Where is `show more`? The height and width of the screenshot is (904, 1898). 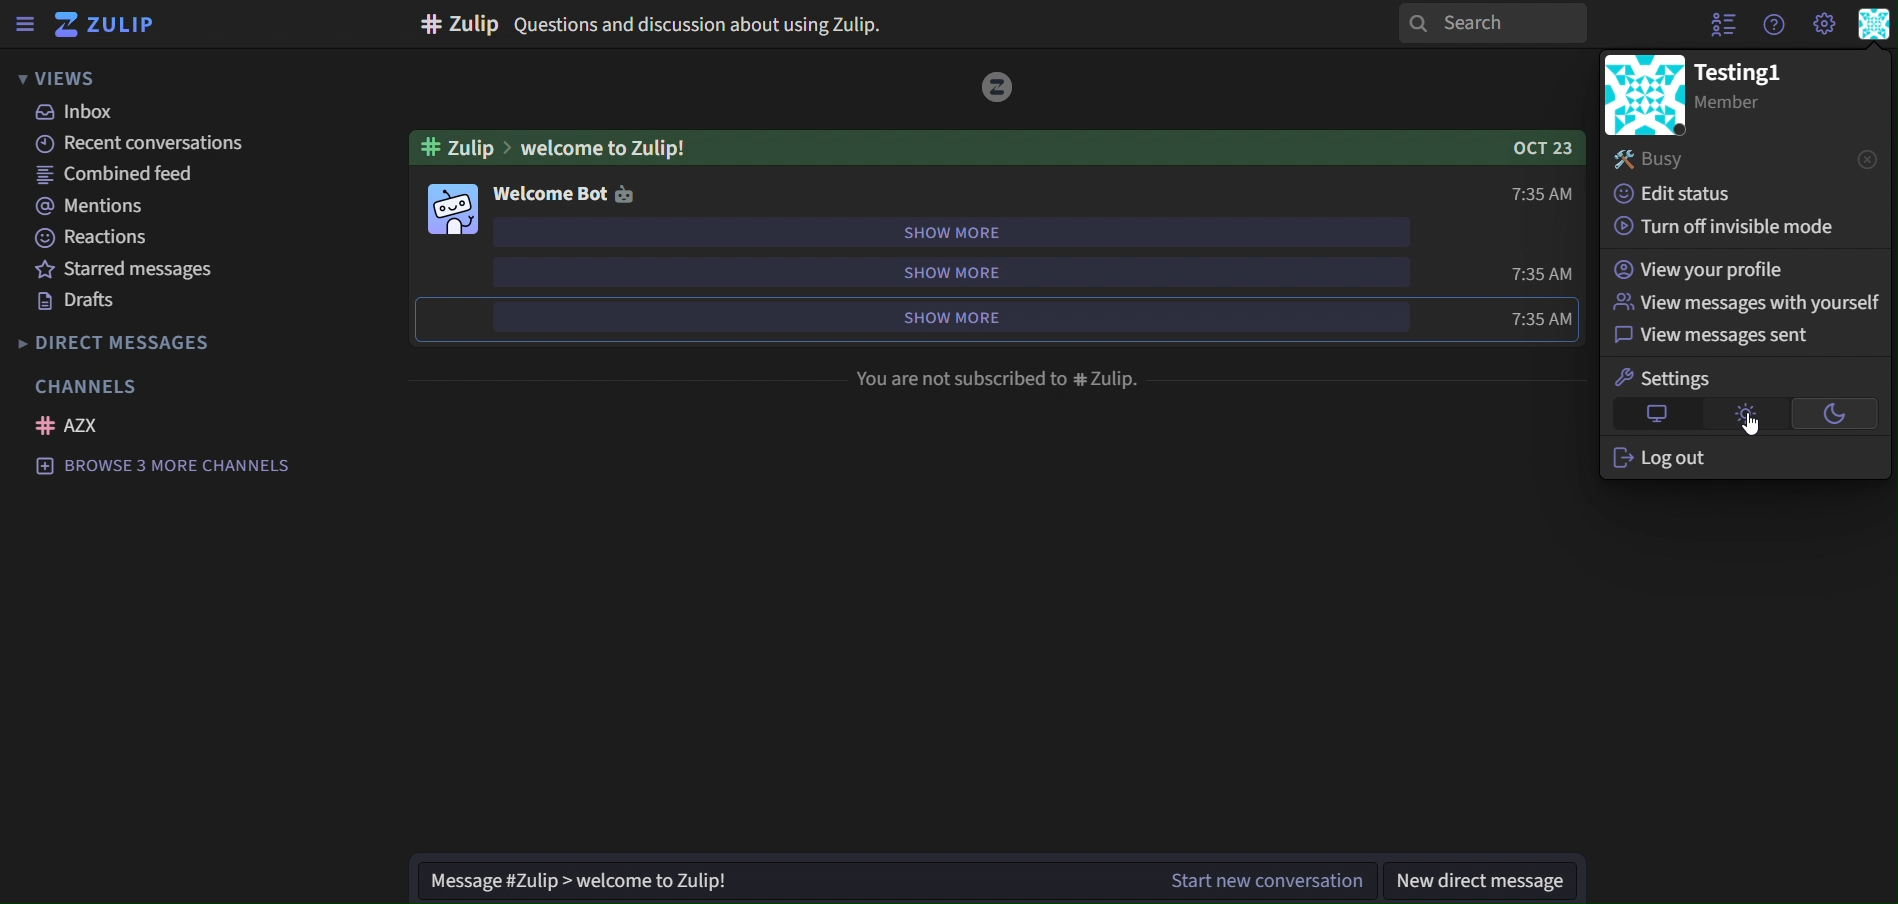 show more is located at coordinates (958, 233).